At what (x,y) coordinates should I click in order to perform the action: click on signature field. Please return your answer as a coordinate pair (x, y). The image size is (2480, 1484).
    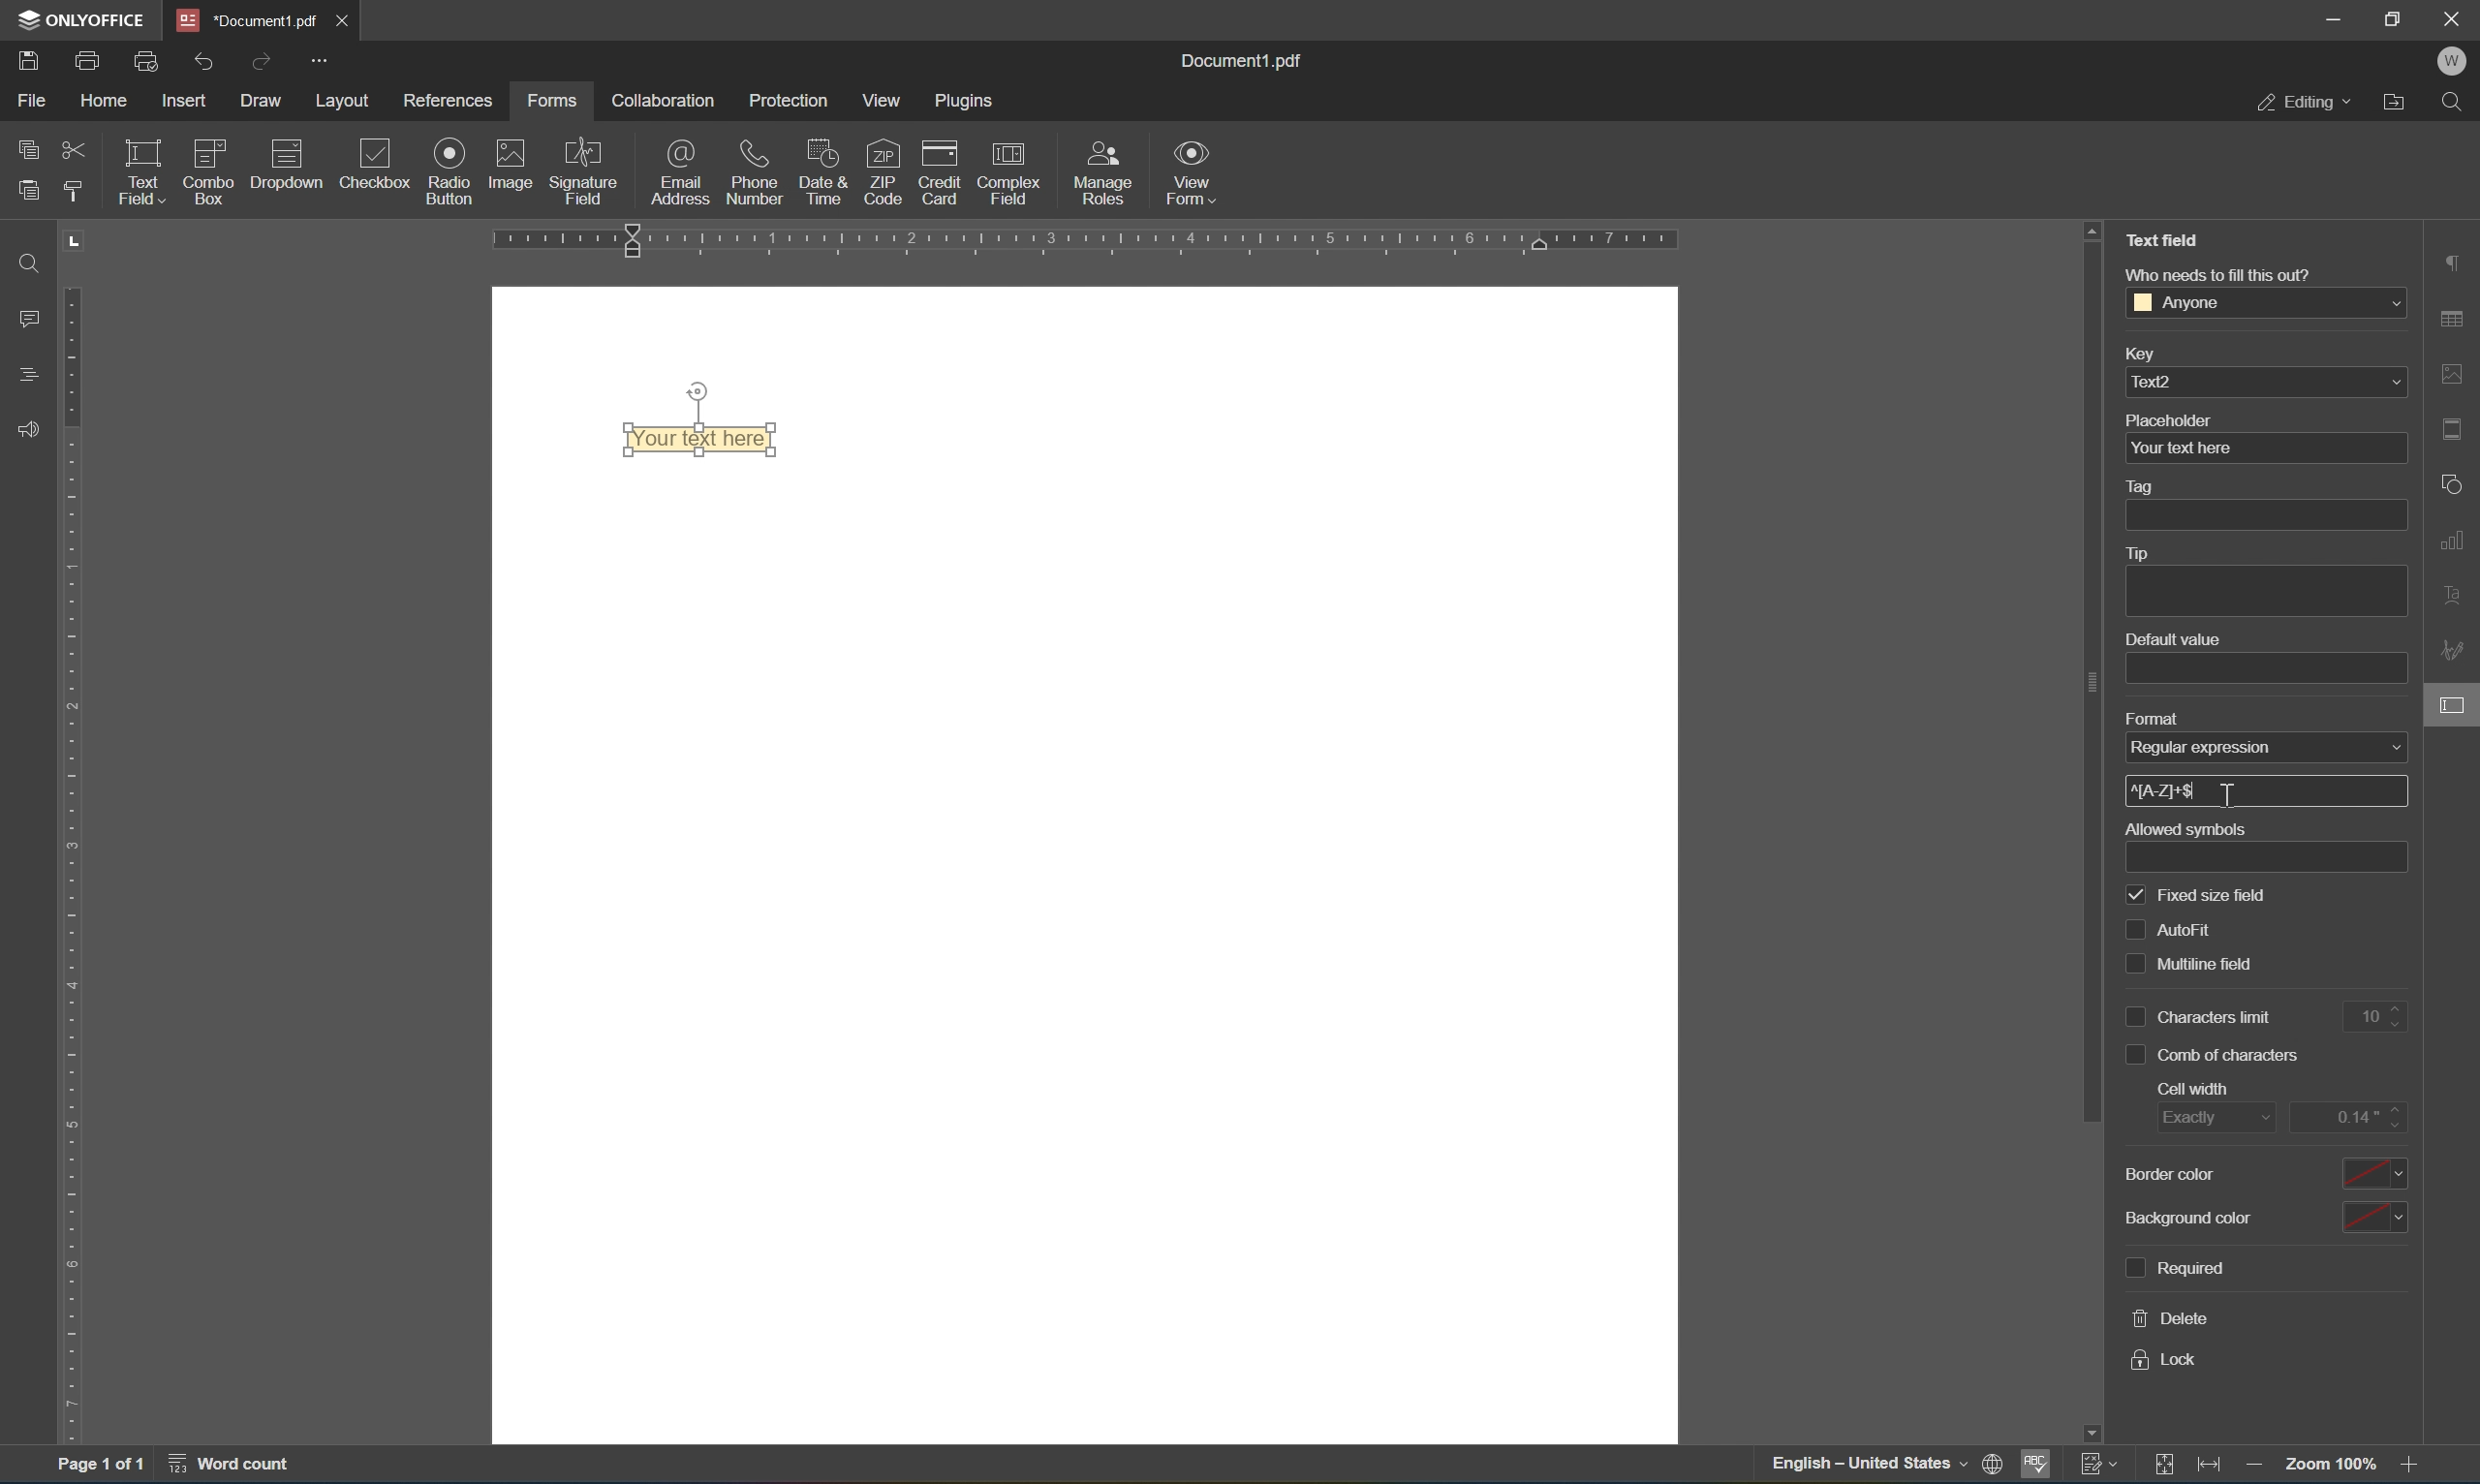
    Looking at the image, I should click on (585, 171).